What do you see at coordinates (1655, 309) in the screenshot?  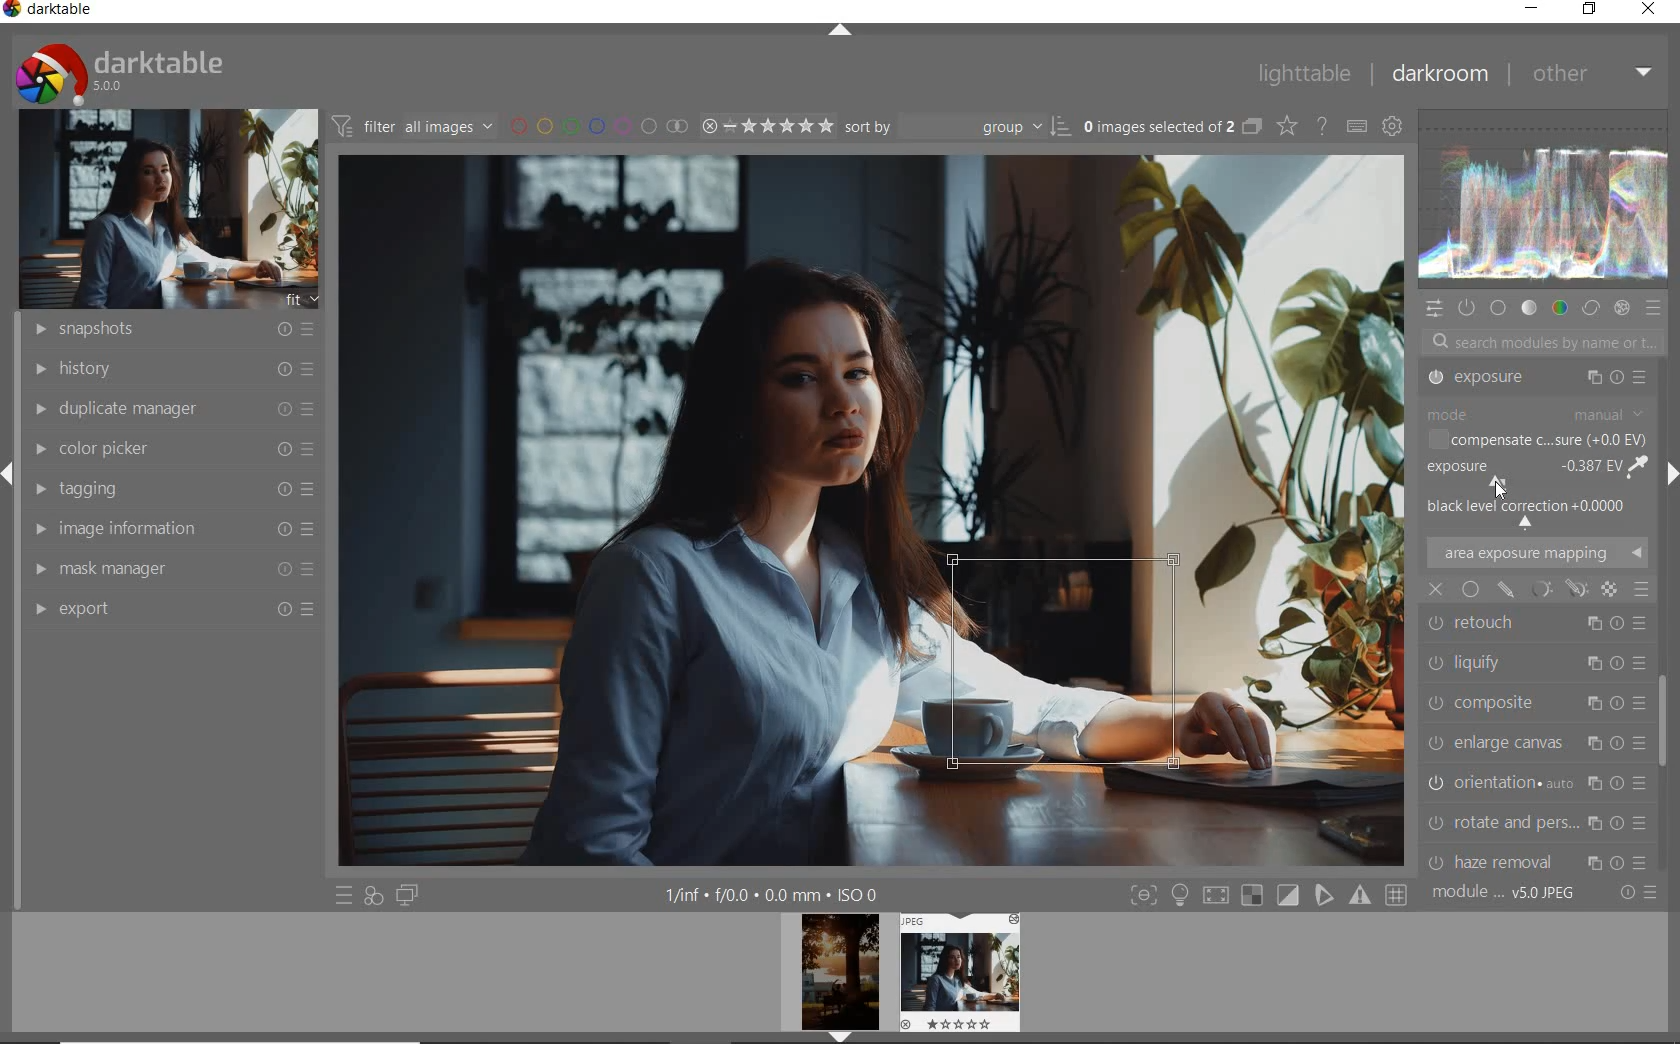 I see `PRESET` at bounding box center [1655, 309].